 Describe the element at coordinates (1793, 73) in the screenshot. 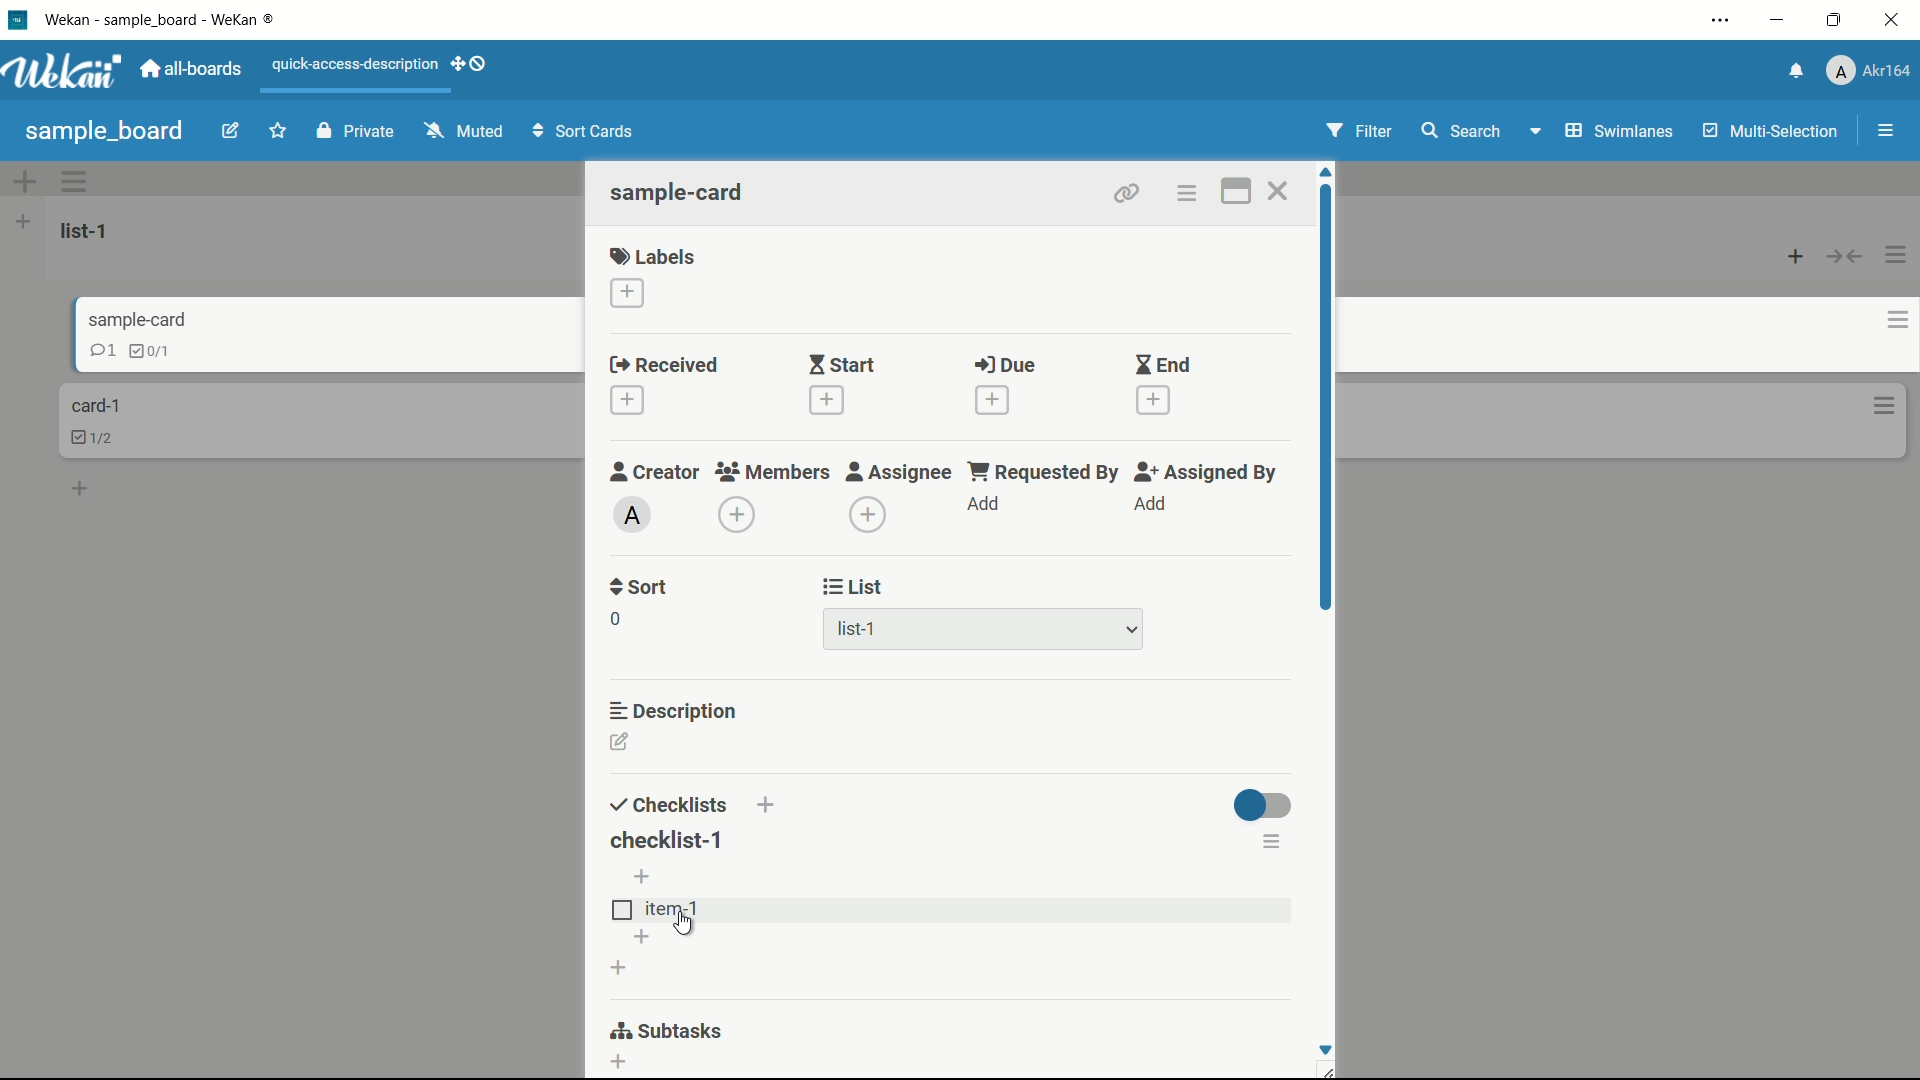

I see `notifications` at that location.